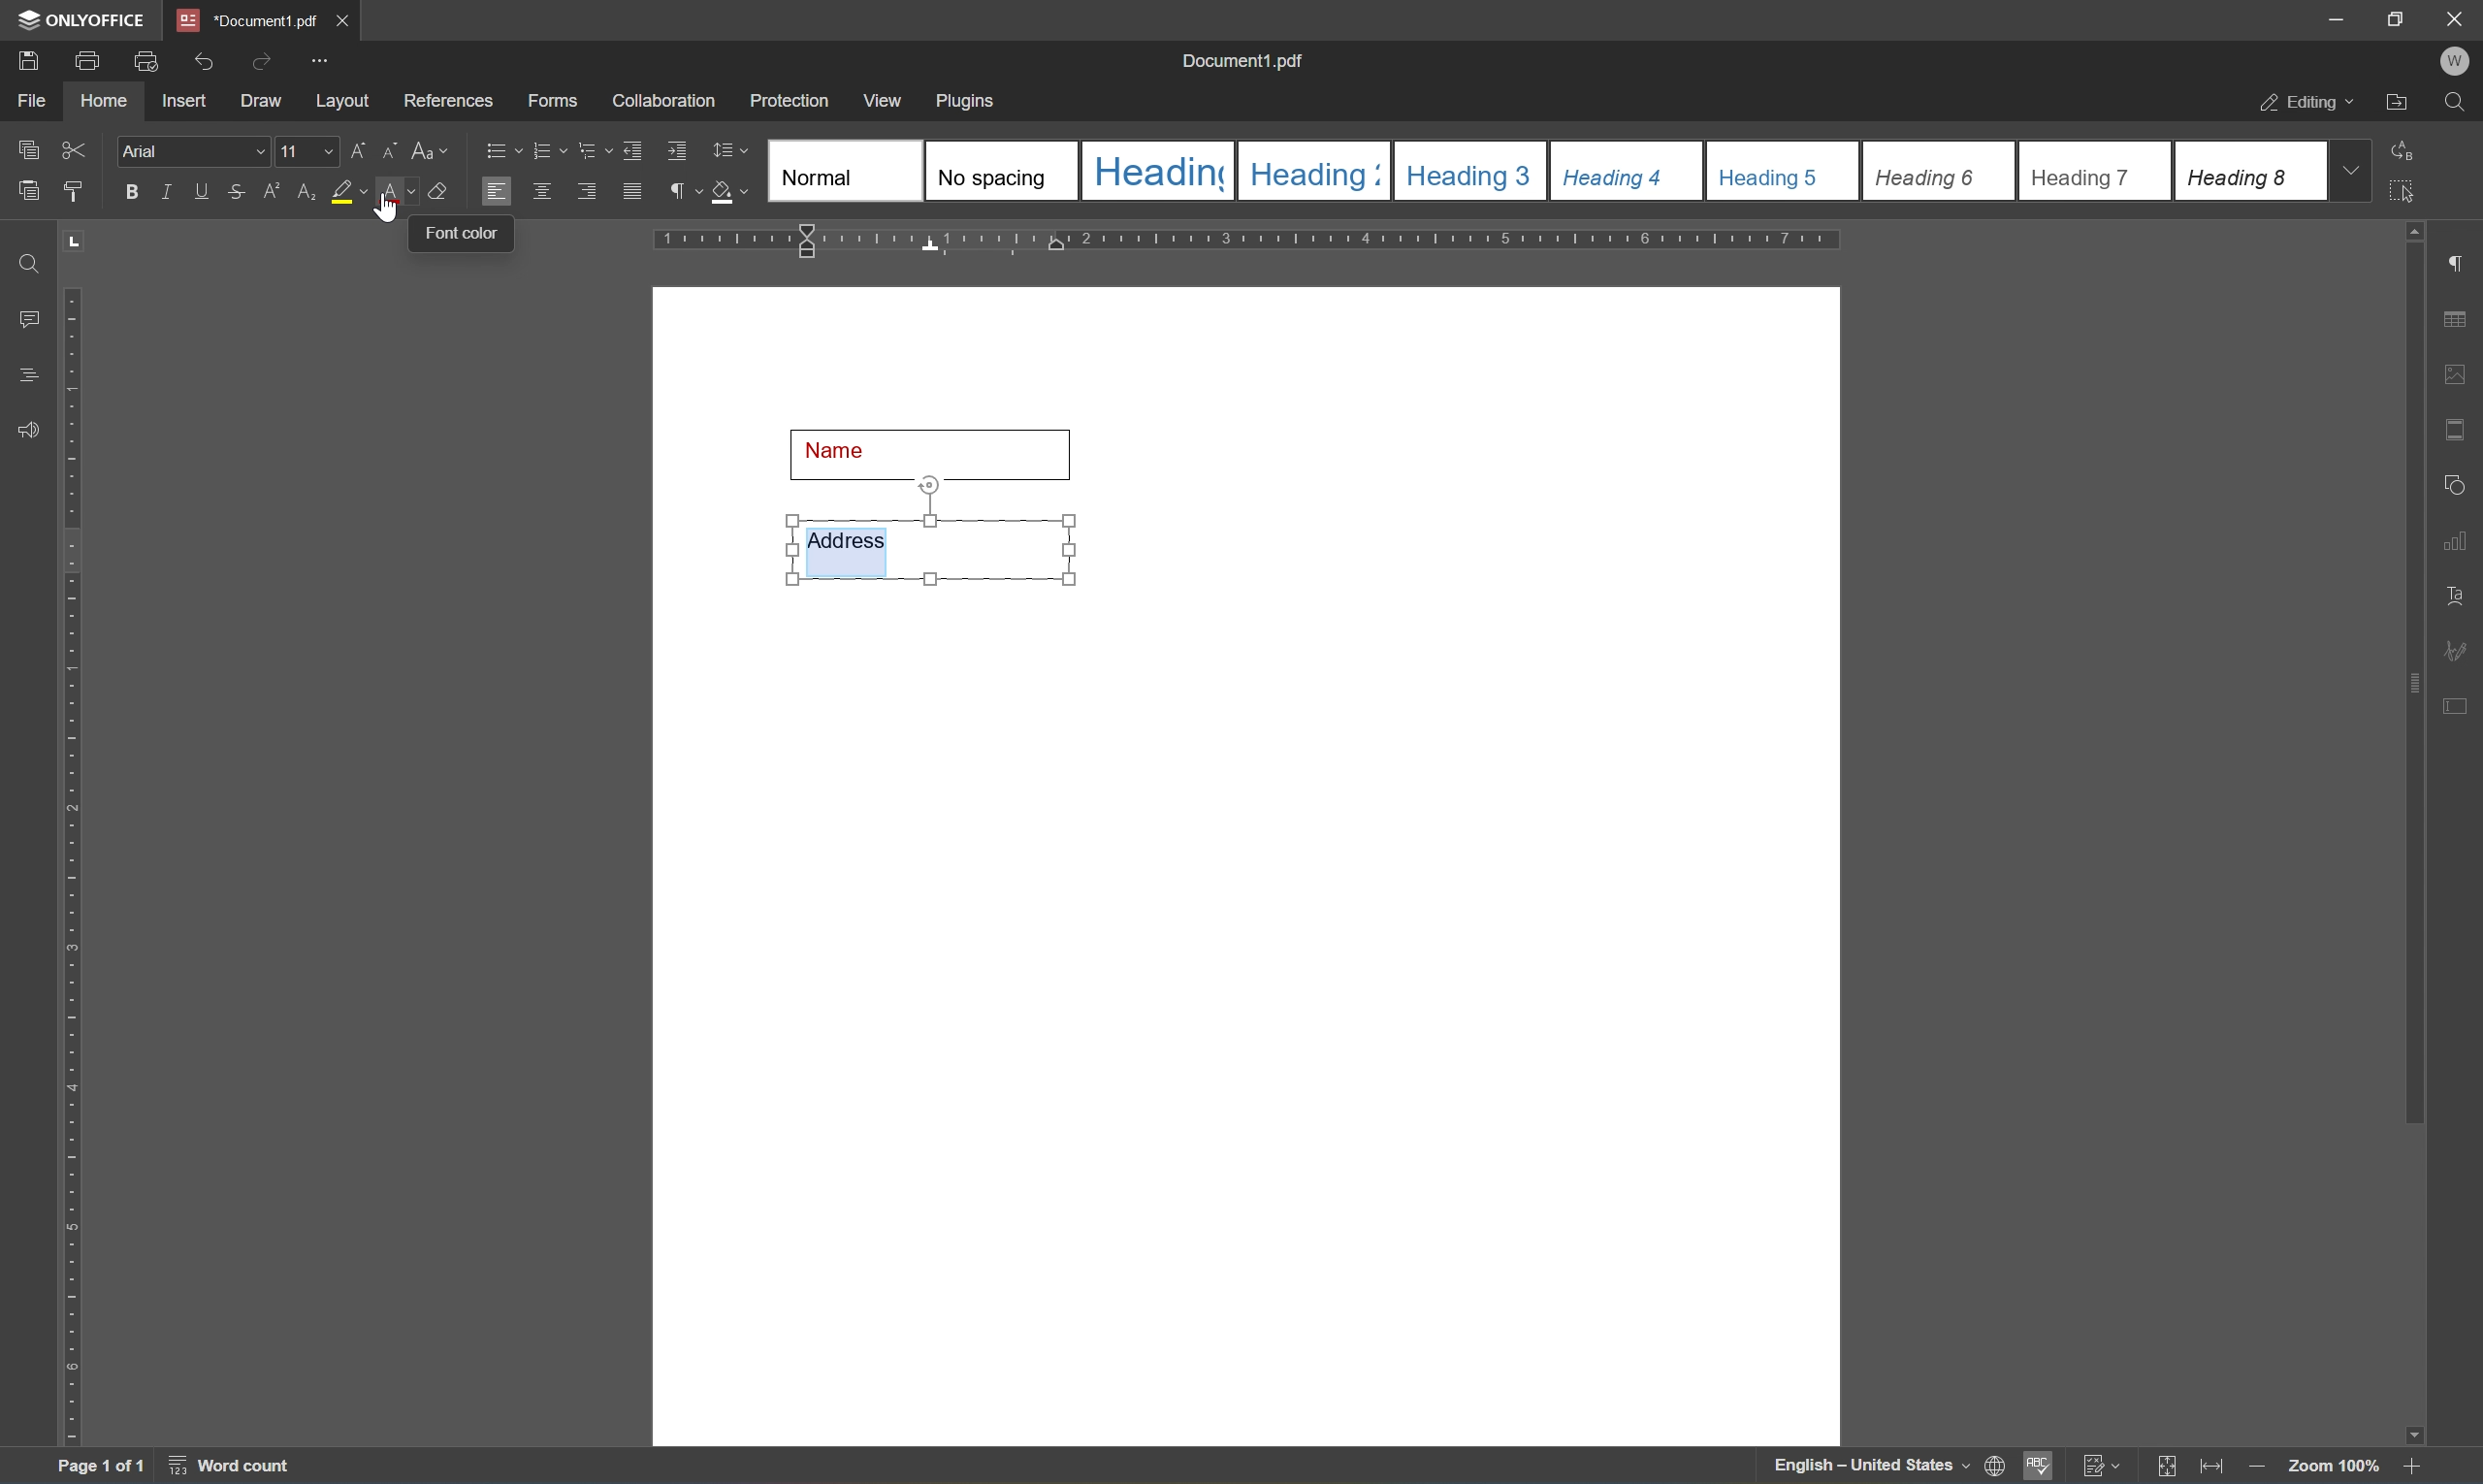 The width and height of the screenshot is (2483, 1484). What do you see at coordinates (2415, 197) in the screenshot?
I see `select all` at bounding box center [2415, 197].